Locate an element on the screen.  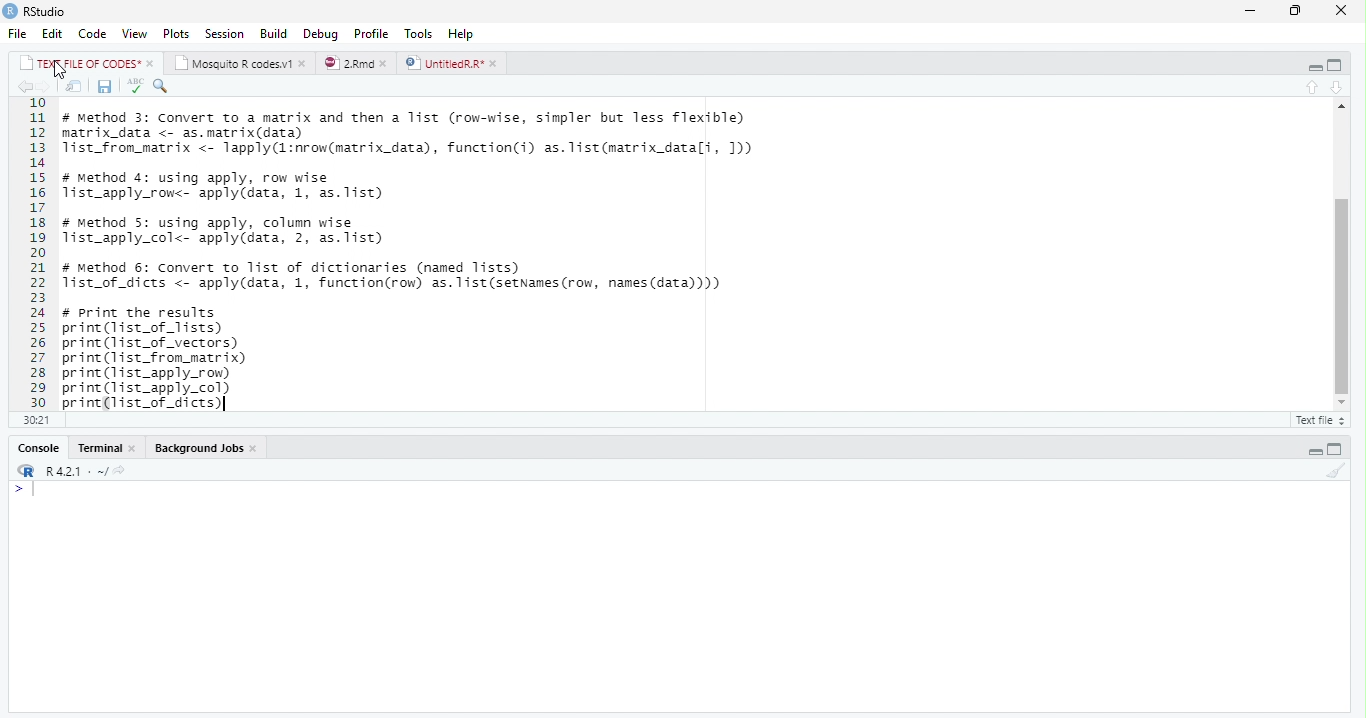
Console is located at coordinates (39, 447).